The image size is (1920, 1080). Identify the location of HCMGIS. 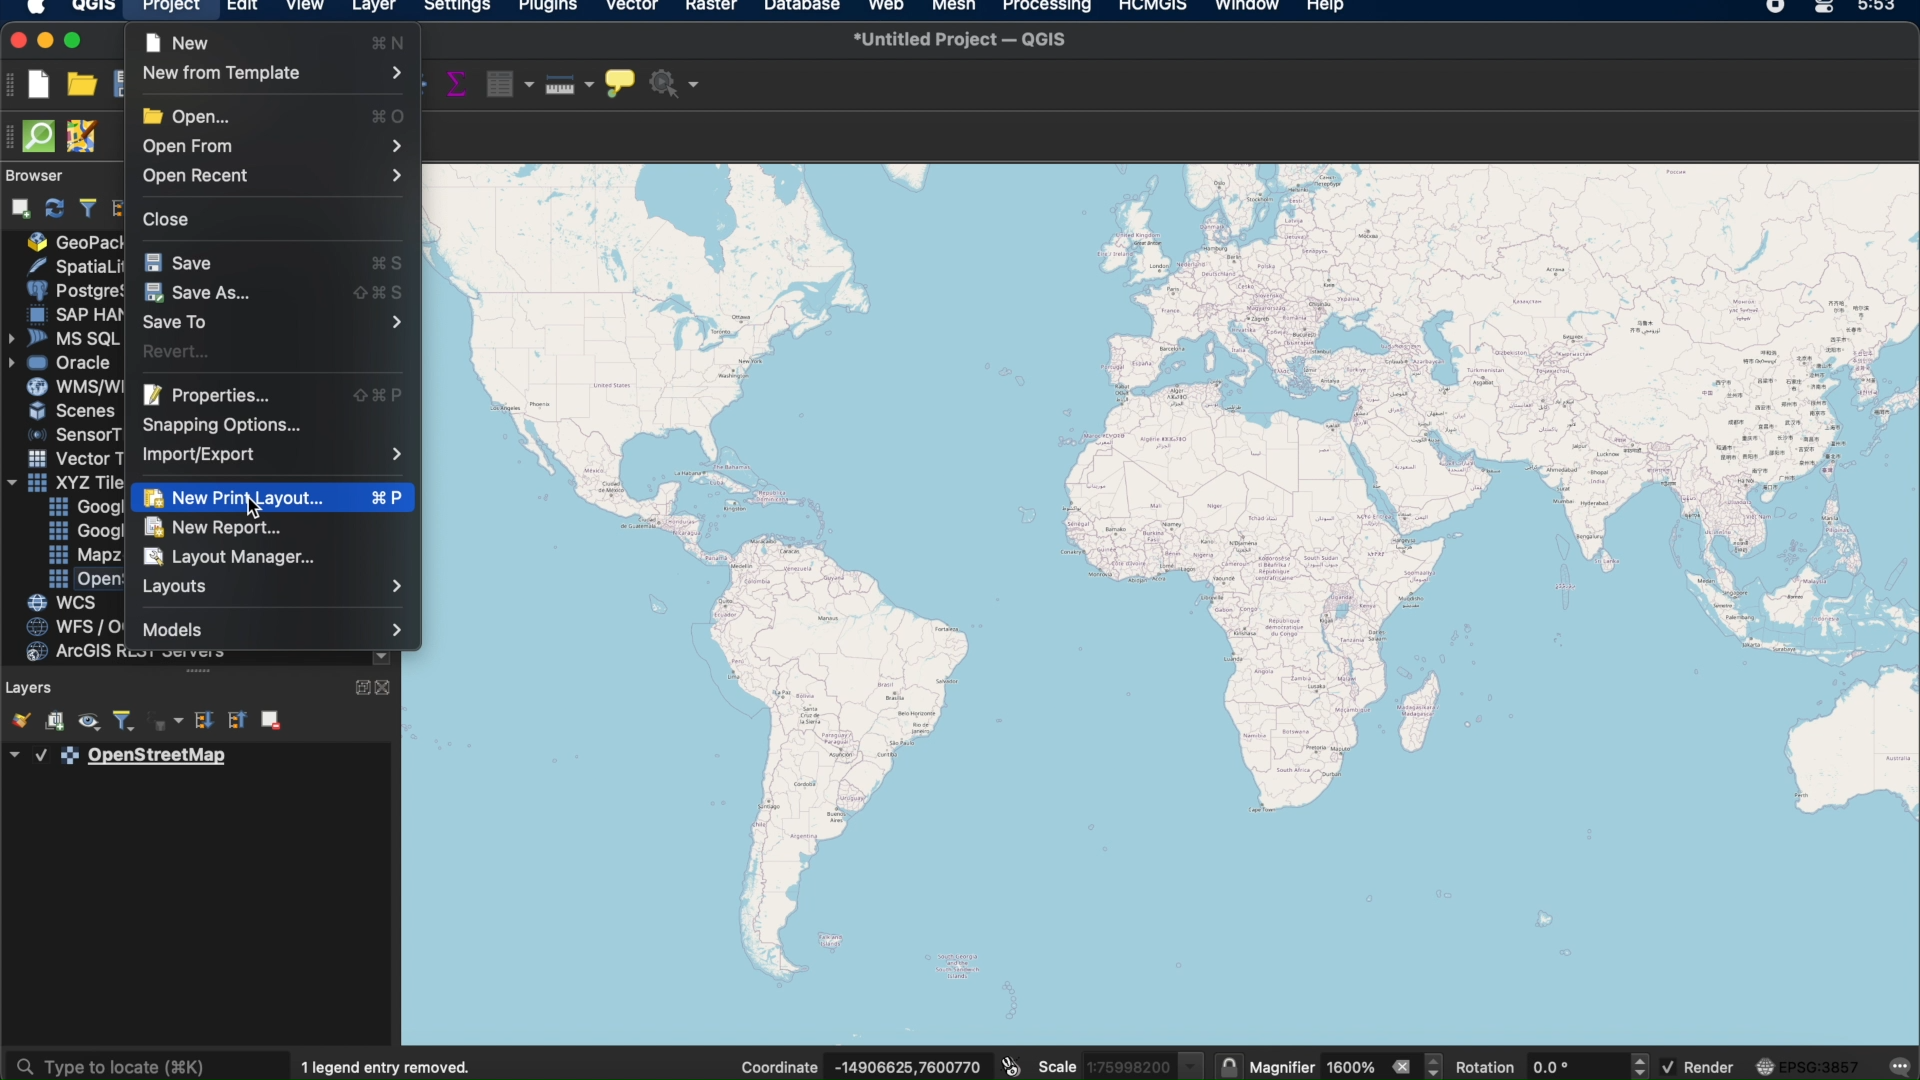
(1153, 8).